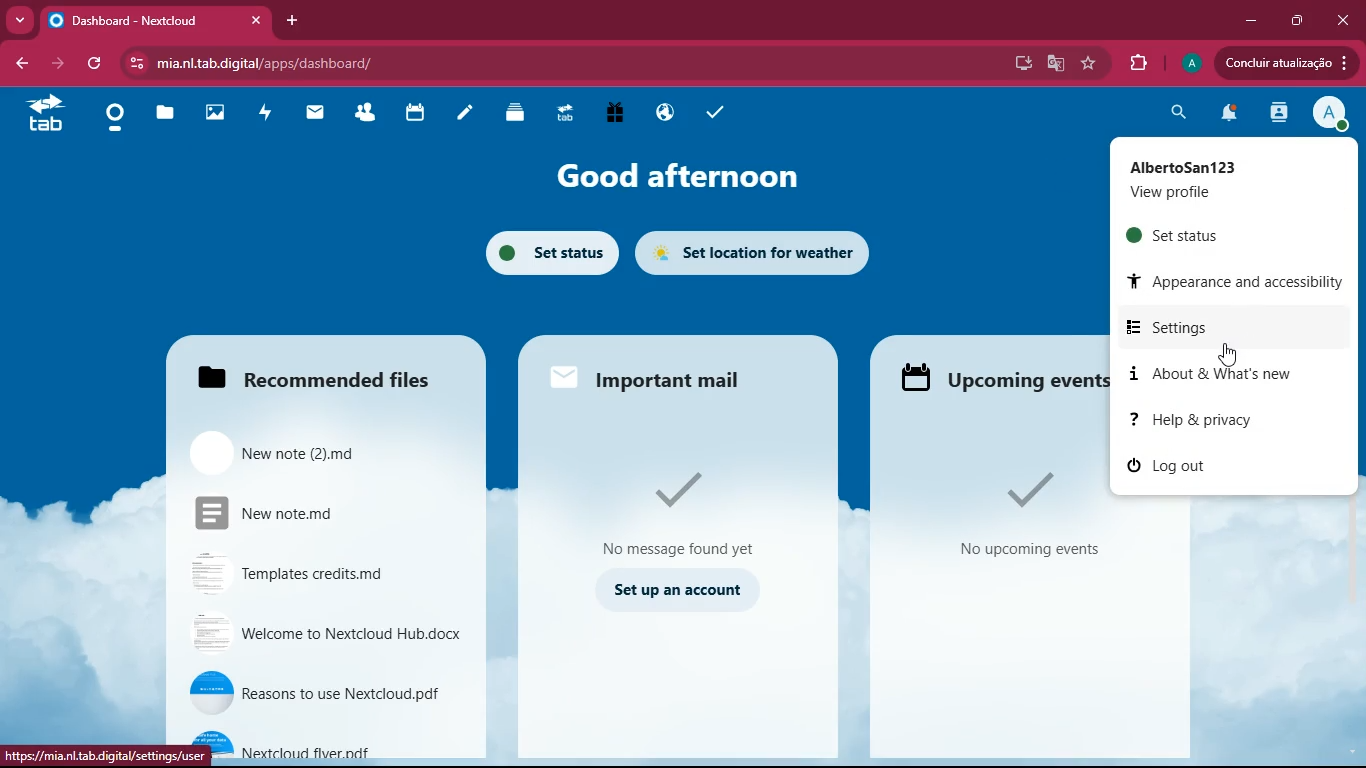 This screenshot has height=768, width=1366. What do you see at coordinates (1231, 114) in the screenshot?
I see `notifications` at bounding box center [1231, 114].